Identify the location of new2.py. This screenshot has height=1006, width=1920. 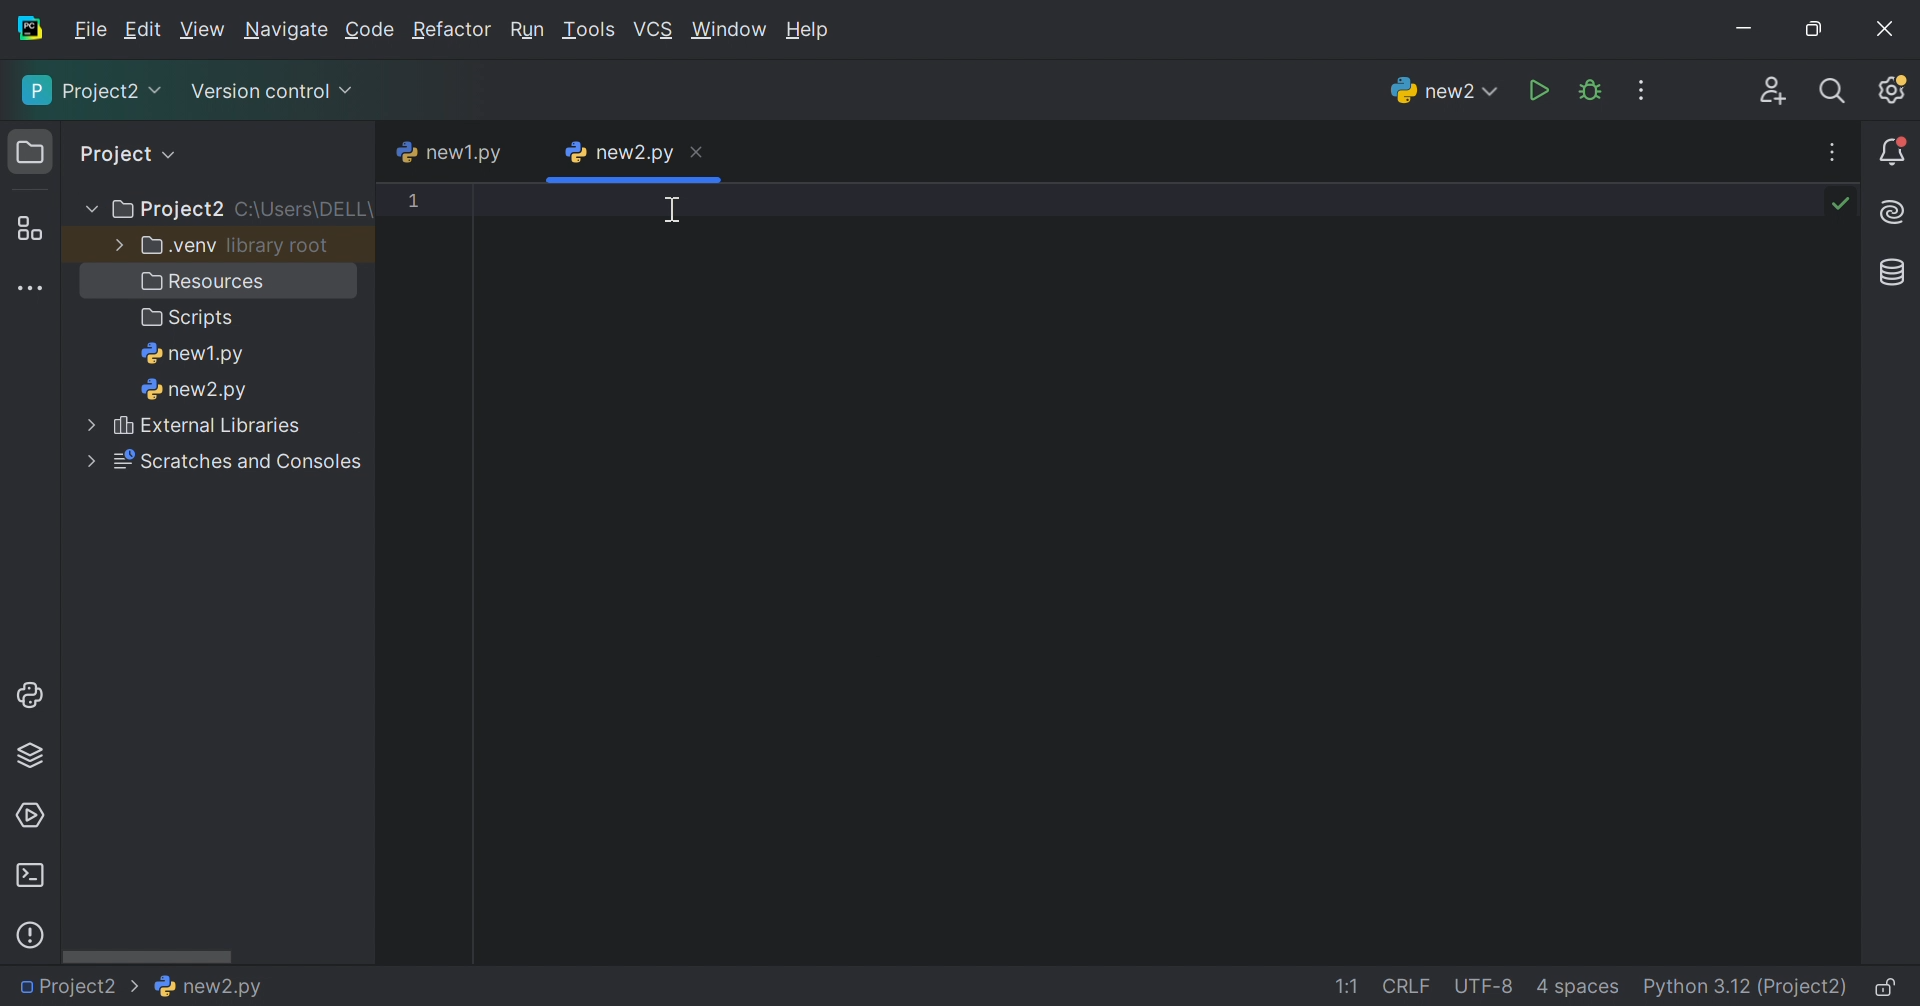
(617, 154).